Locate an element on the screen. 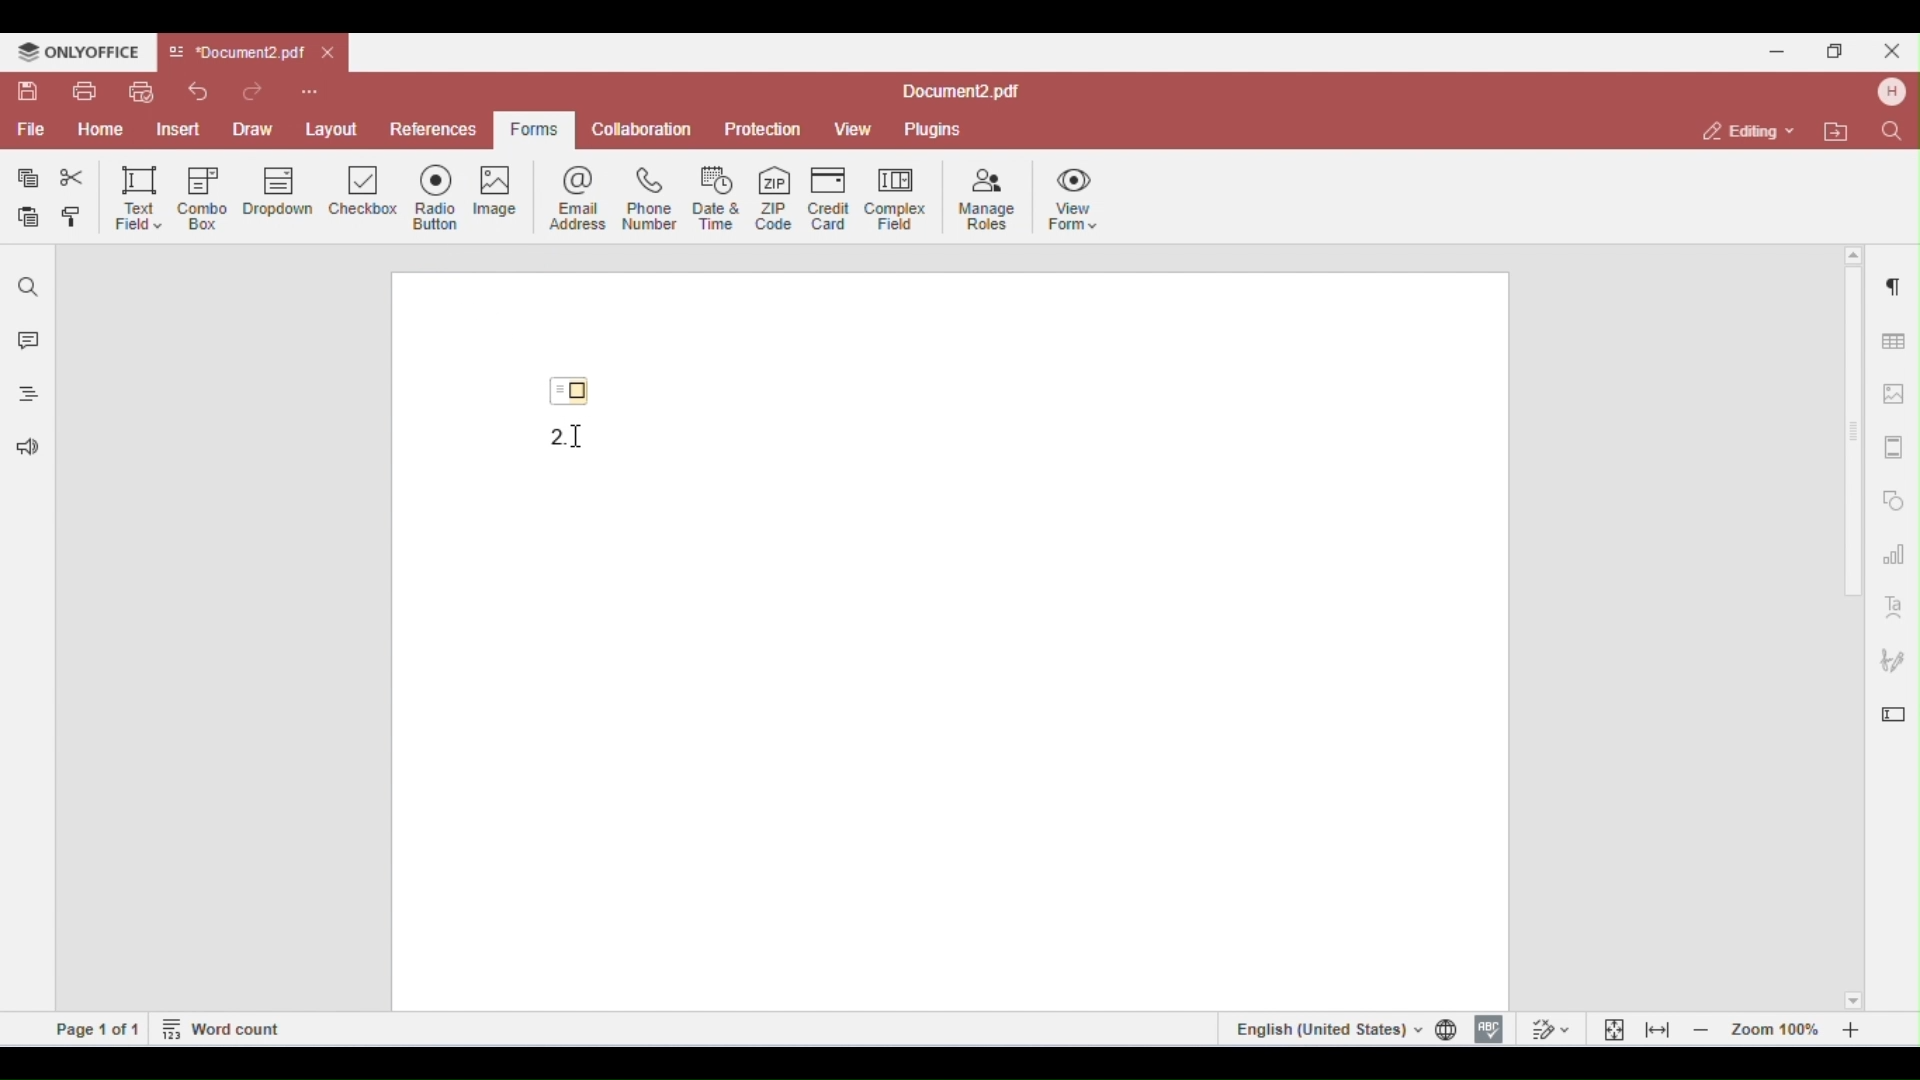 Image resolution: width=1920 pixels, height=1080 pixels. close is located at coordinates (330, 54).